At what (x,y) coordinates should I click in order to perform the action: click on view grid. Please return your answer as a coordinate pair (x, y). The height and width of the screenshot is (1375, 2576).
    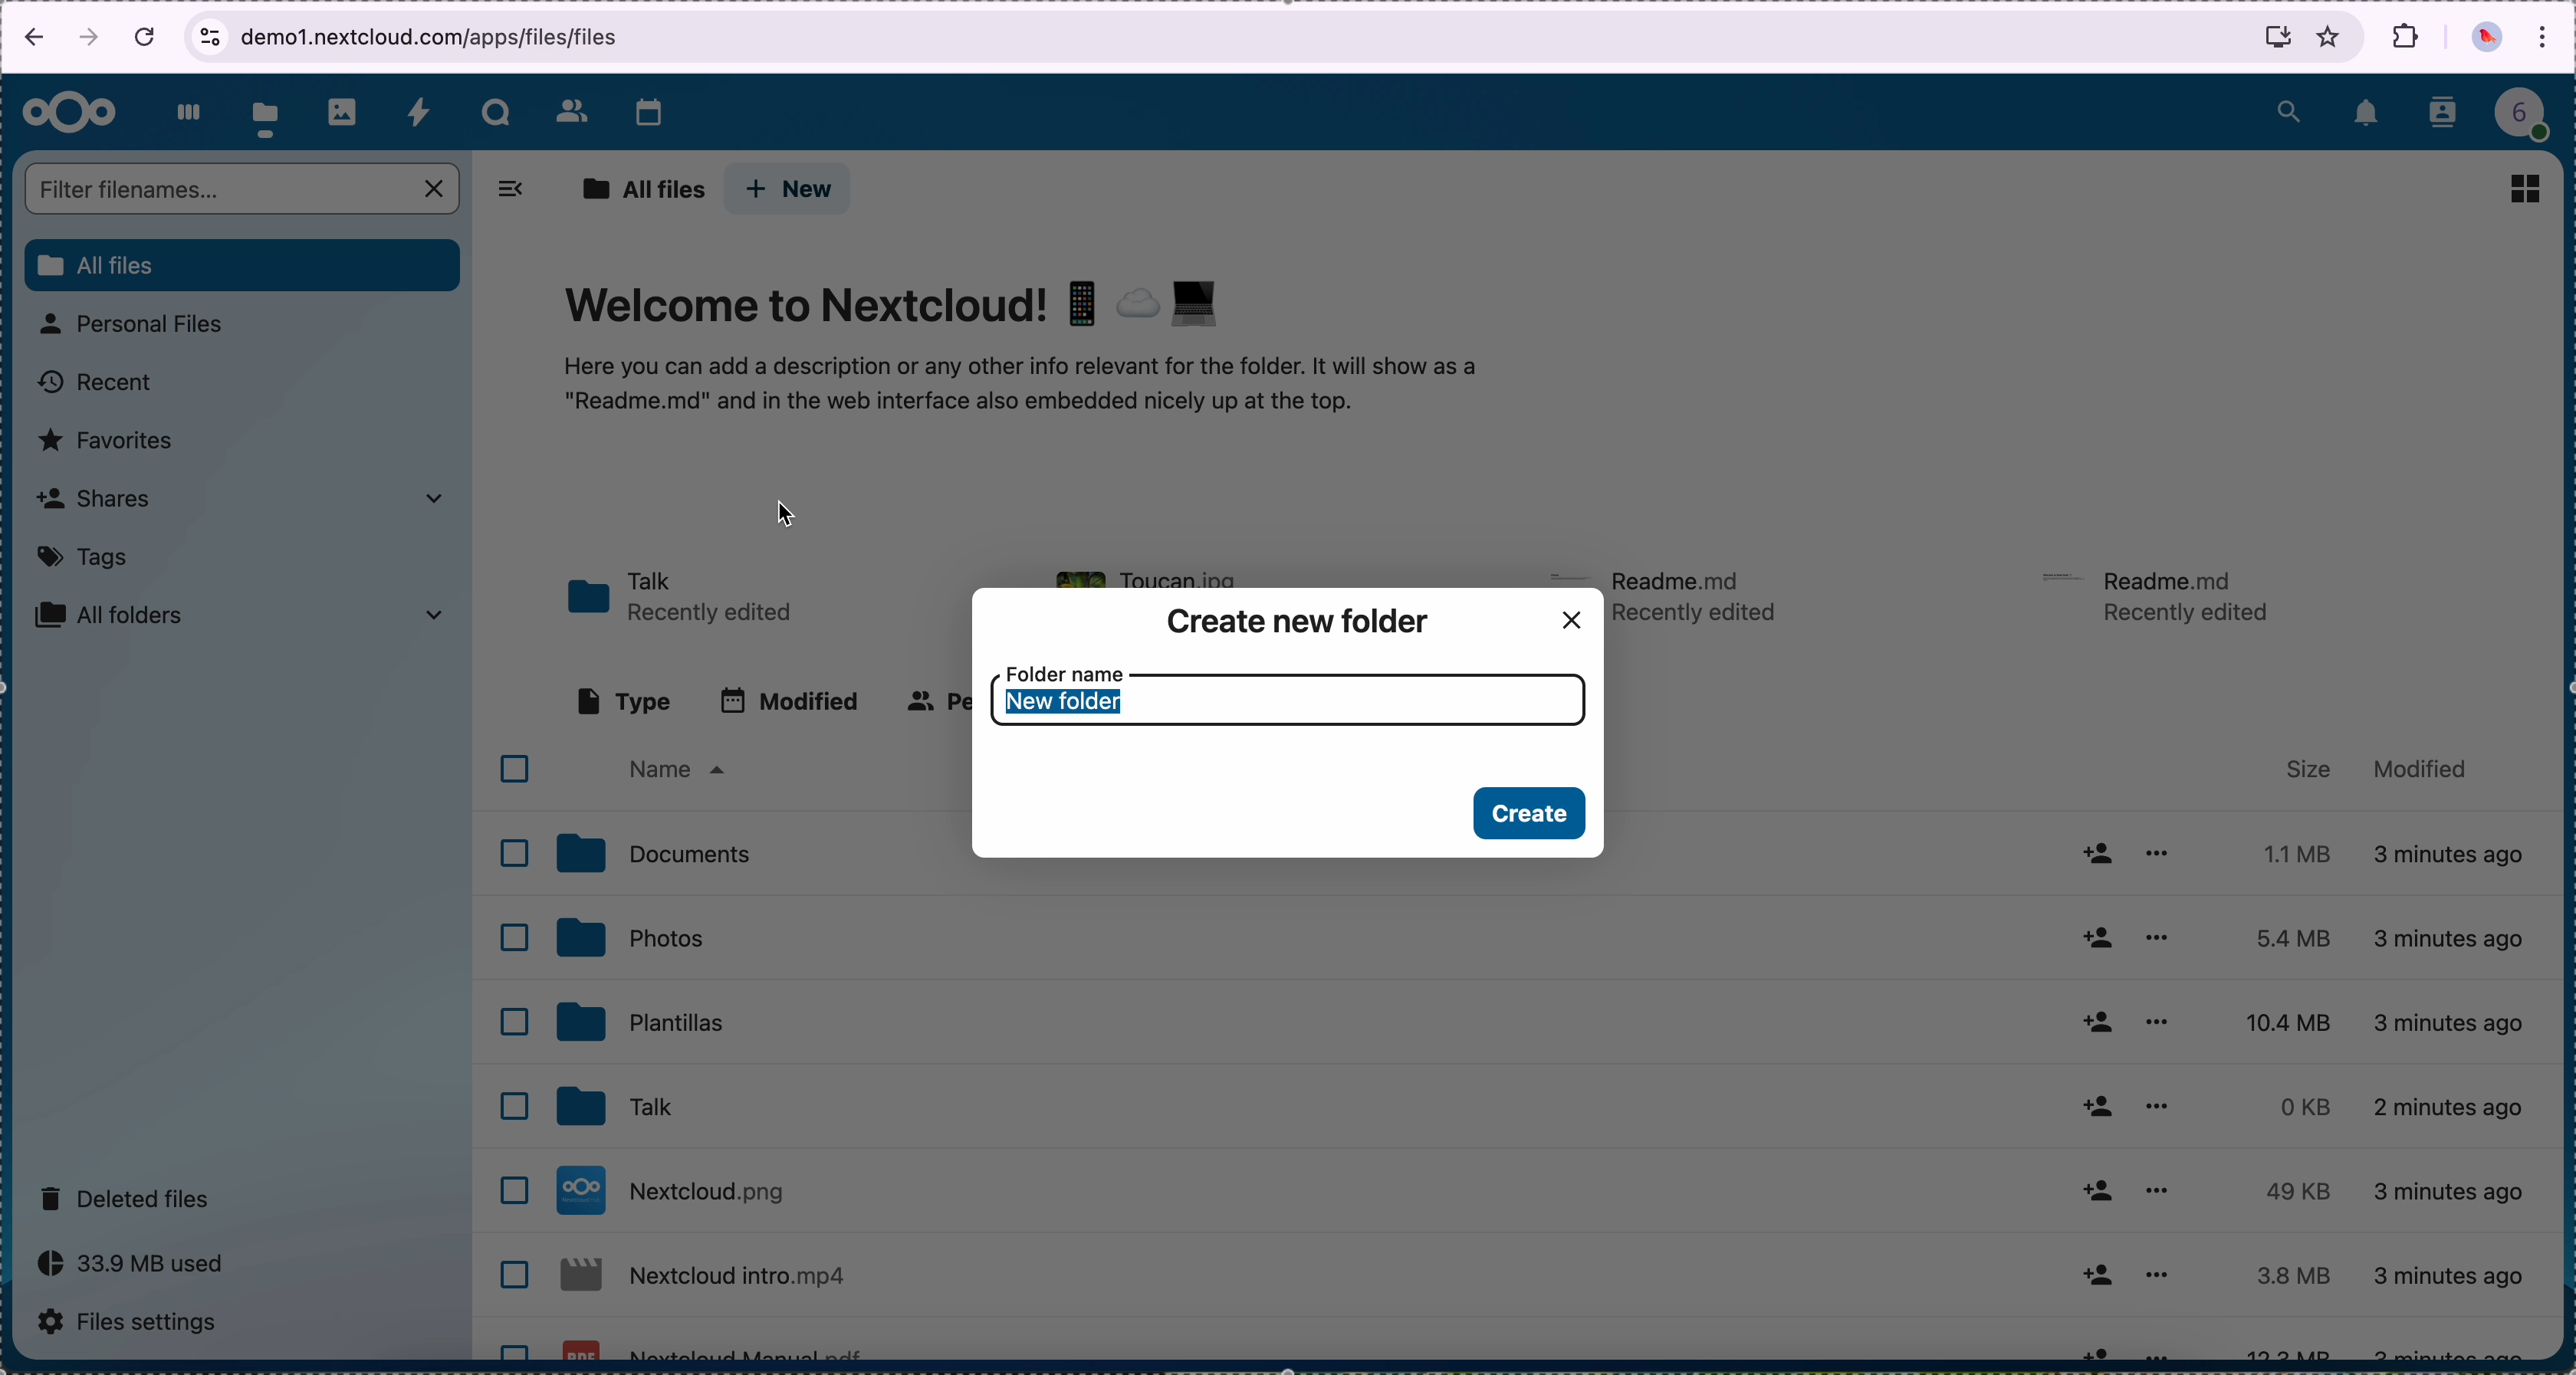
    Looking at the image, I should click on (2524, 188).